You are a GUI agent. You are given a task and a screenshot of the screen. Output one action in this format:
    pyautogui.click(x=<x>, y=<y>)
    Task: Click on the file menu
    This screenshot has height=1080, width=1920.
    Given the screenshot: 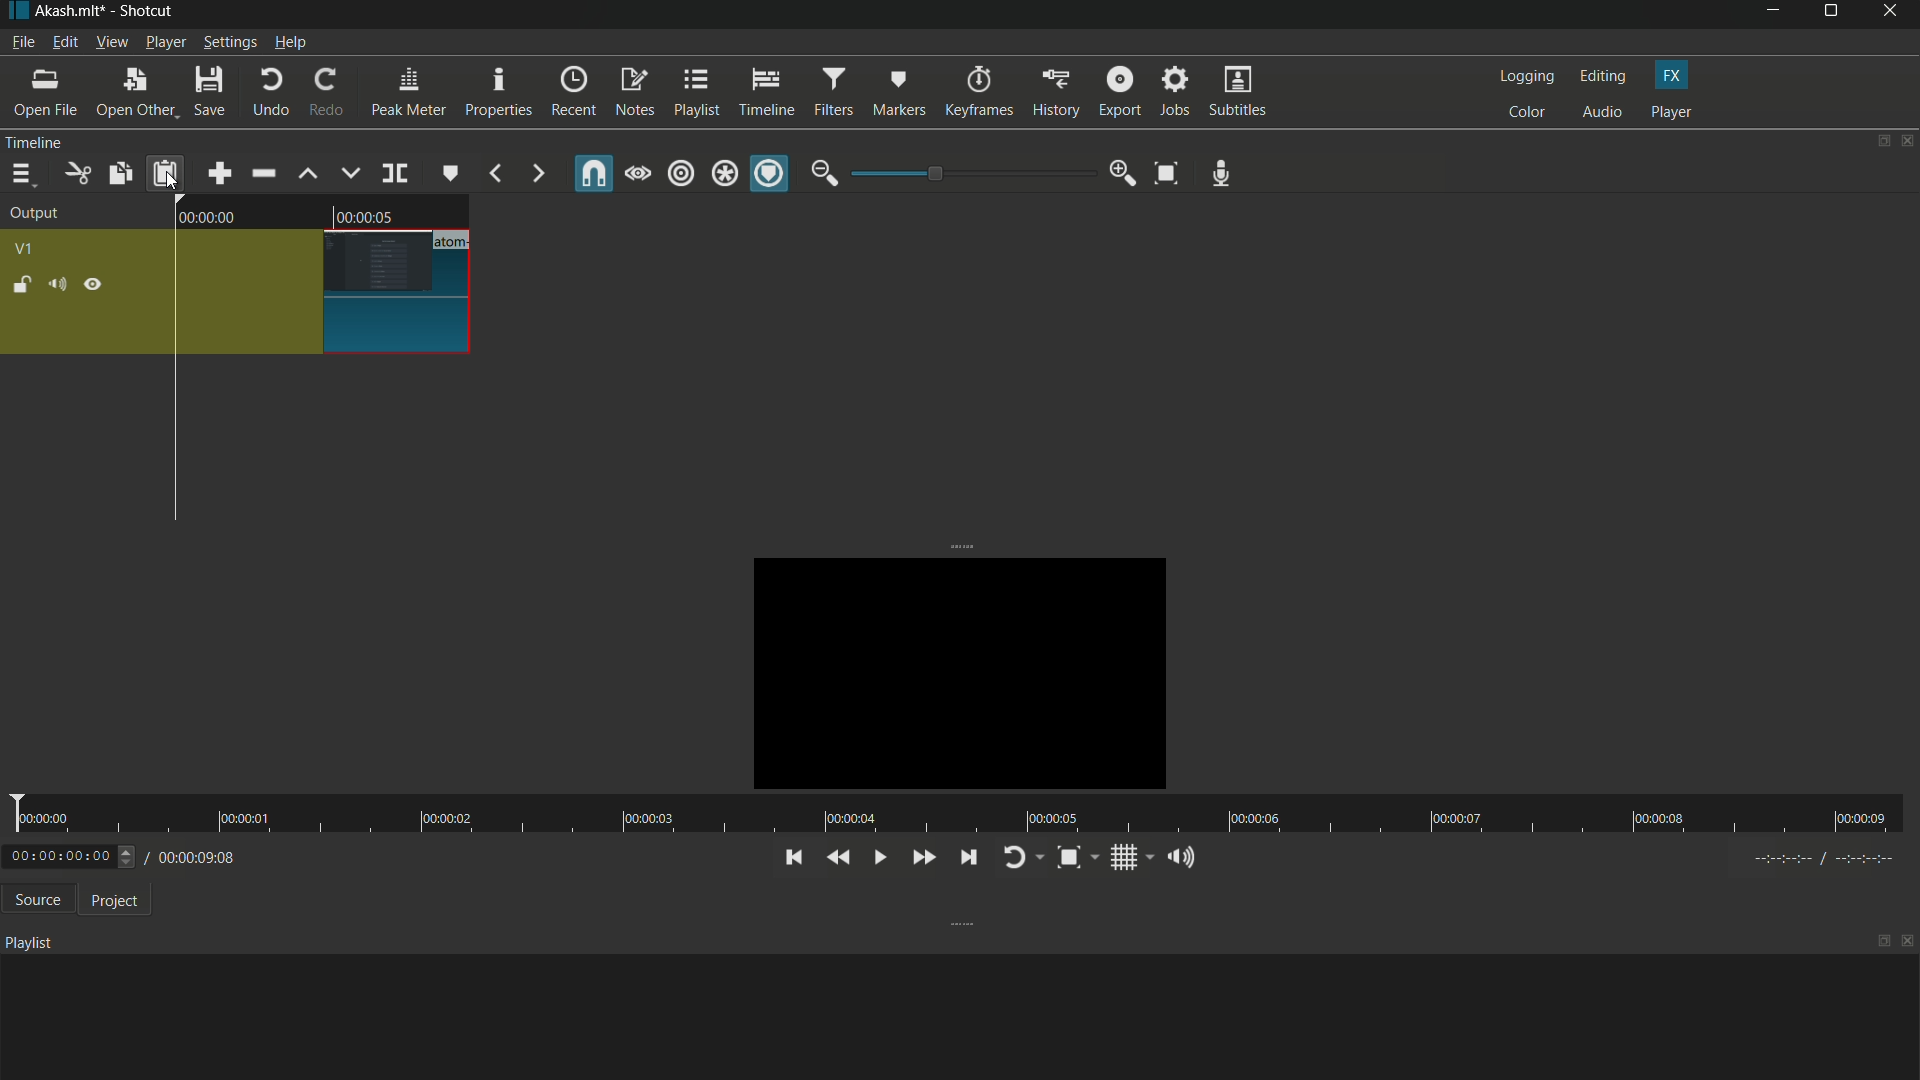 What is the action you would take?
    pyautogui.click(x=22, y=42)
    